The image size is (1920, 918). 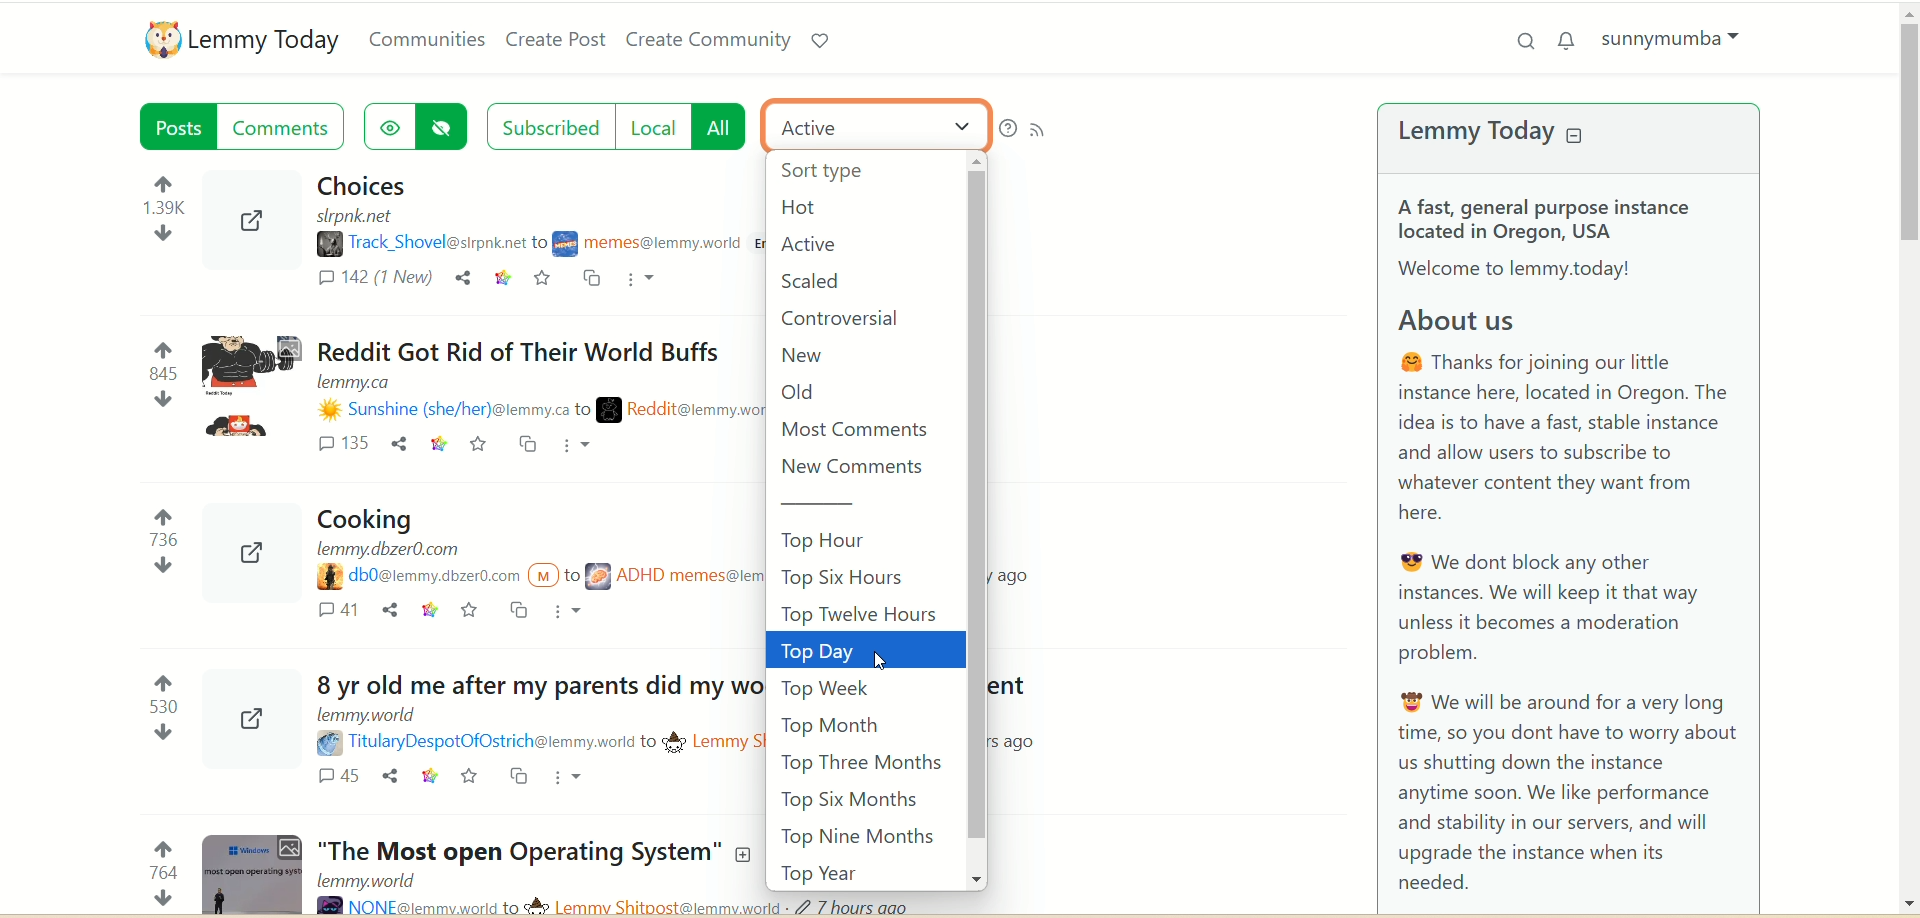 I want to click on sunnymumba(account), so click(x=1678, y=38).